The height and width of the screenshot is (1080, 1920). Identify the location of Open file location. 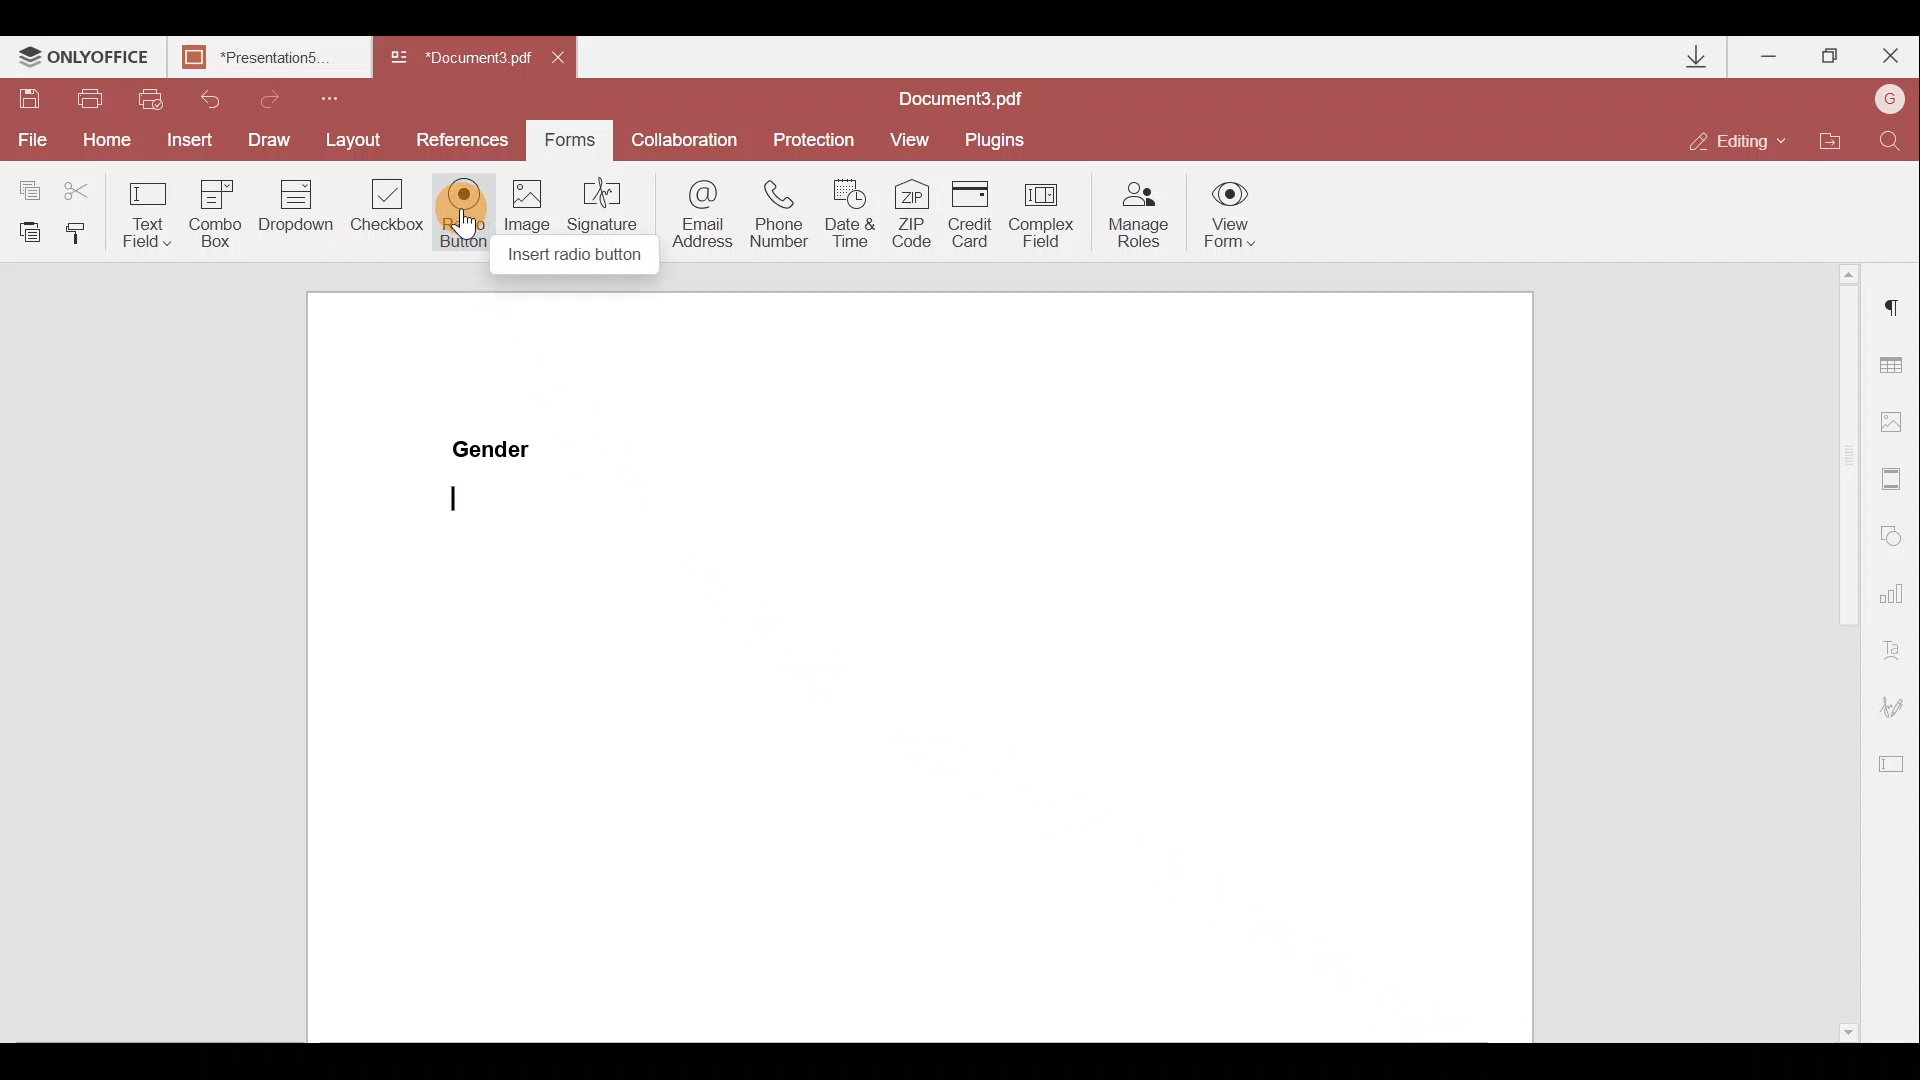
(1840, 138).